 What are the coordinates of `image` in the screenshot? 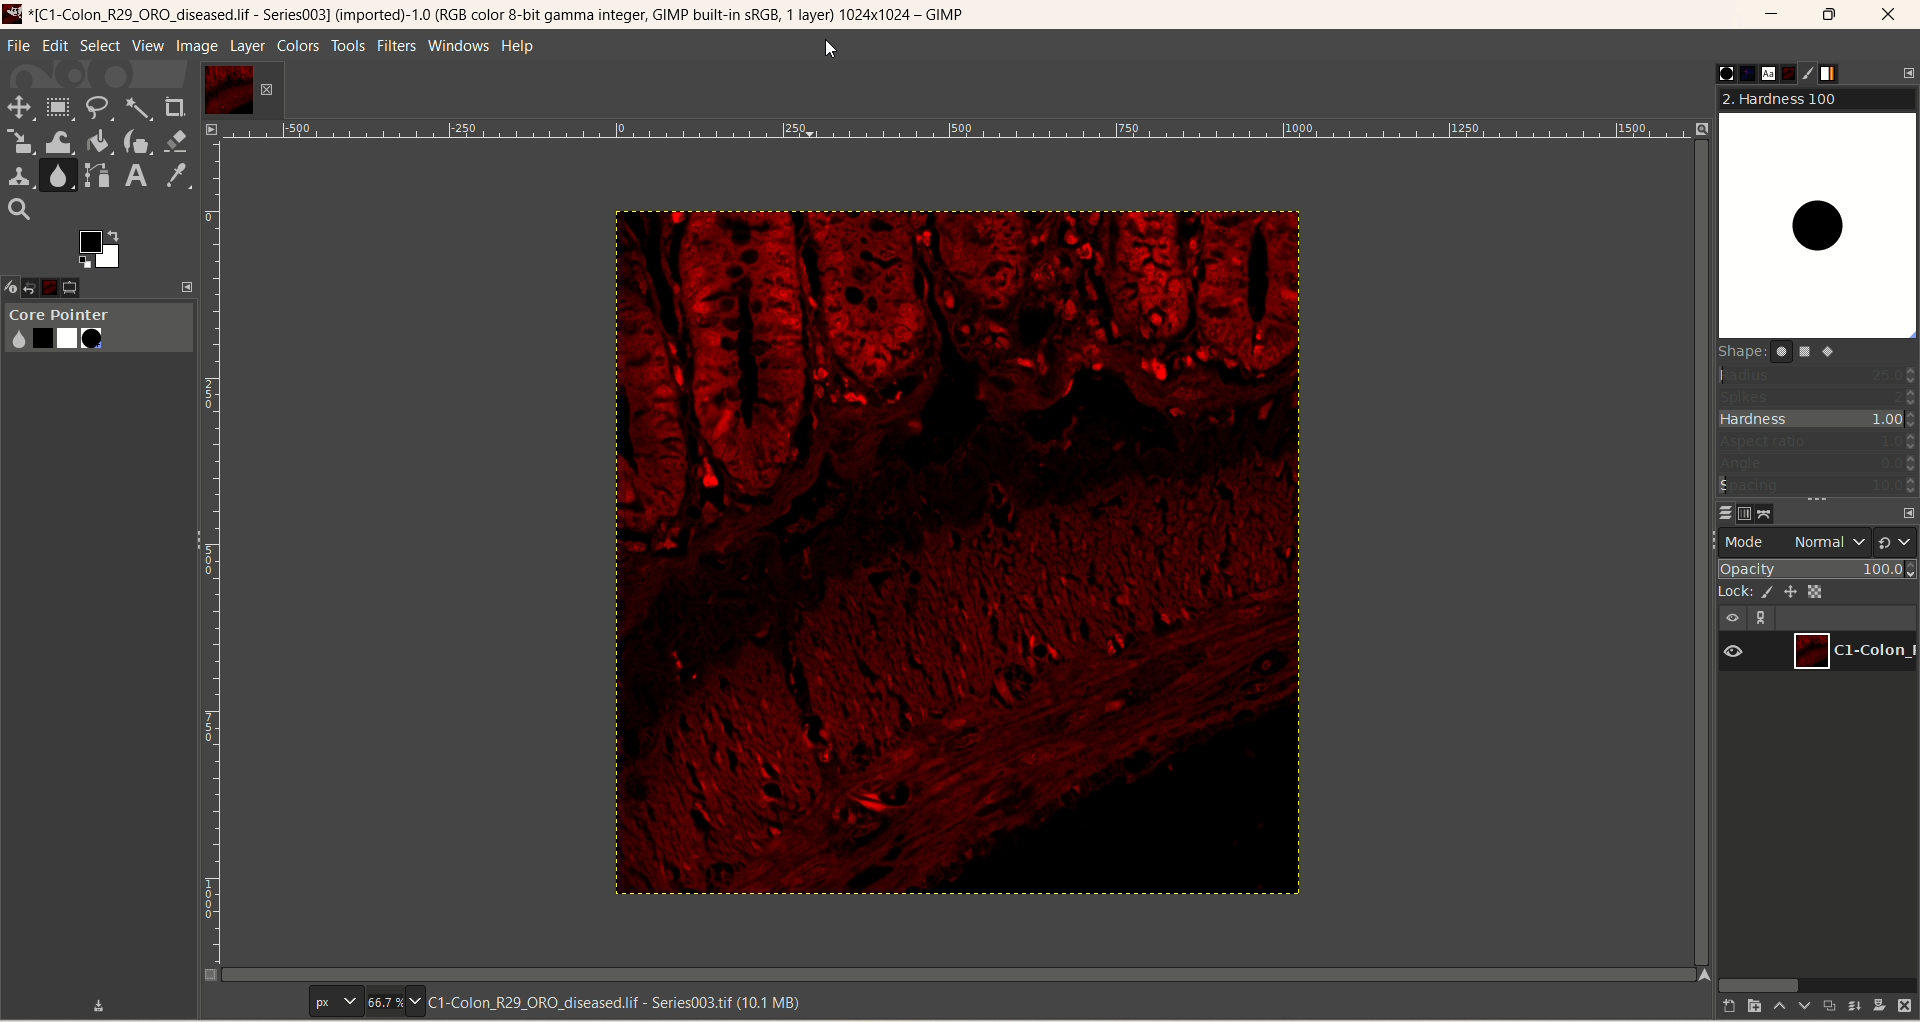 It's located at (950, 553).